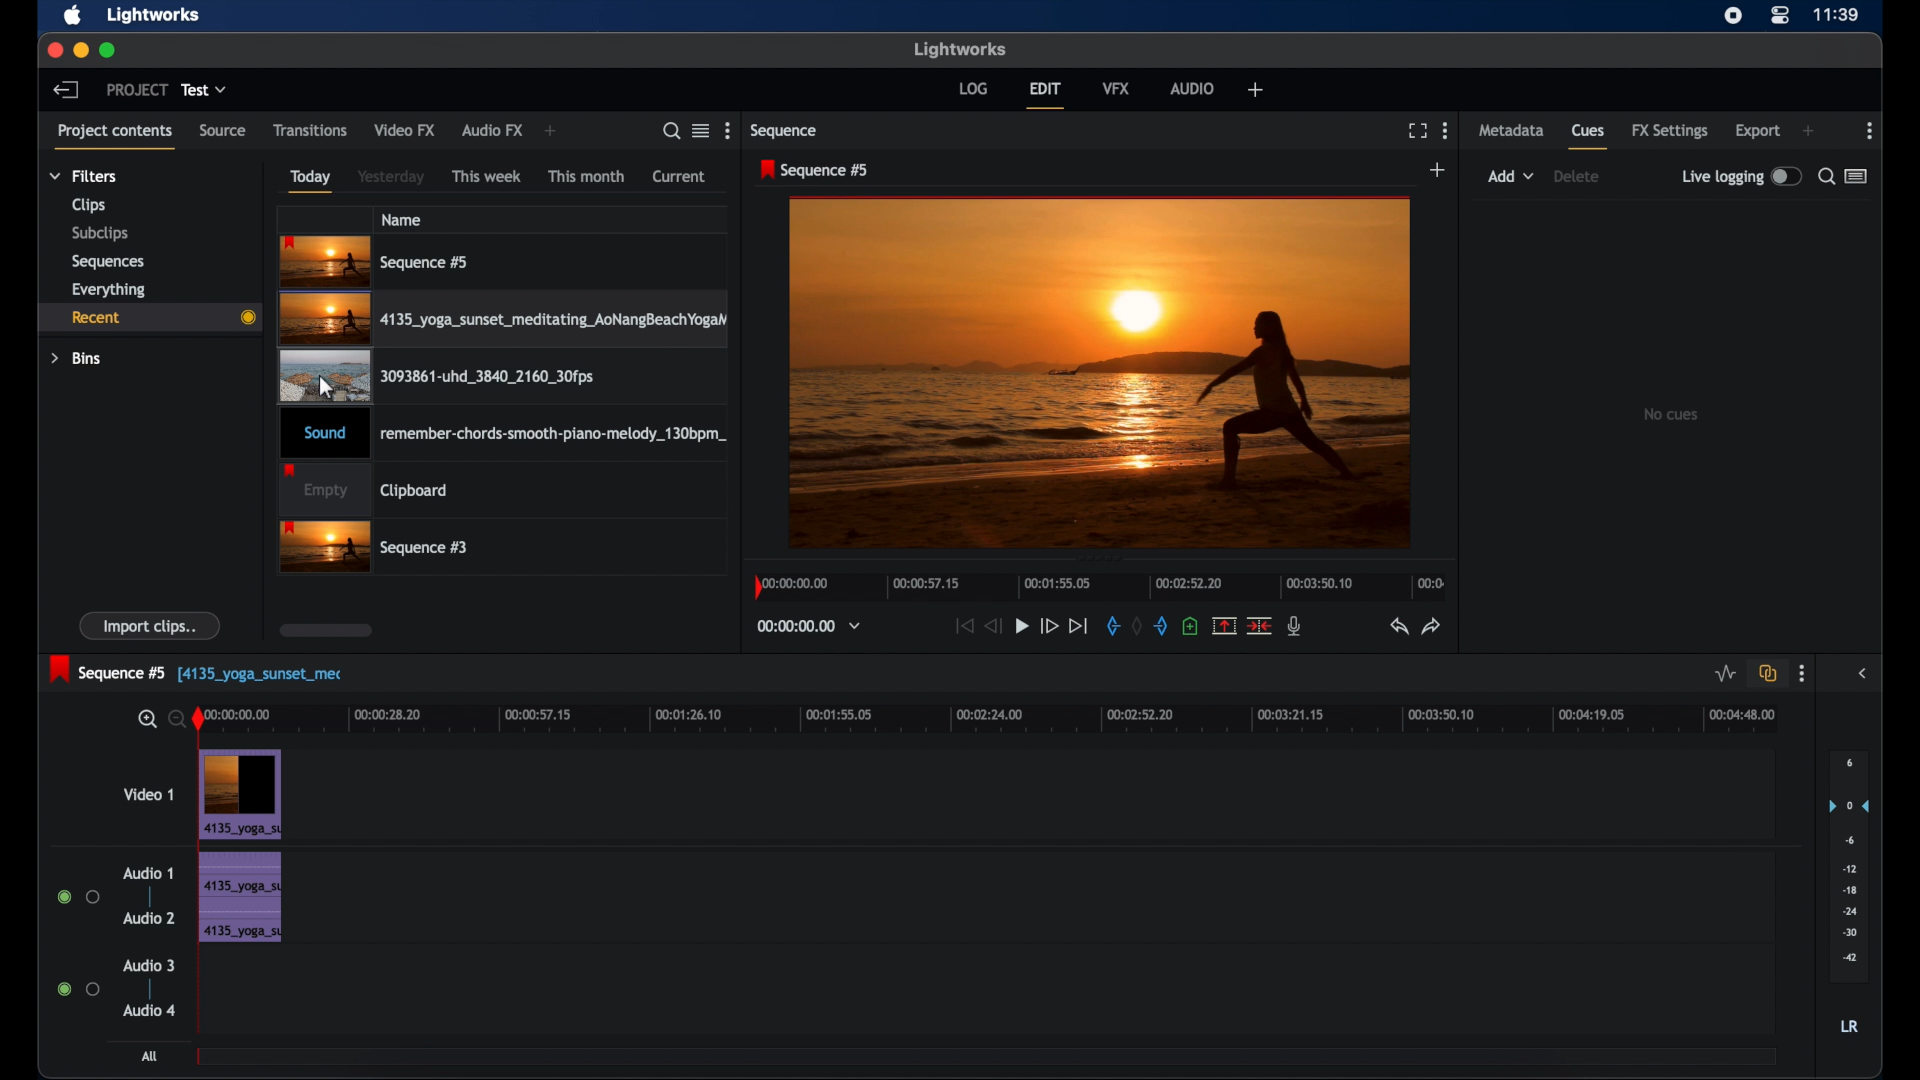 The width and height of the screenshot is (1920, 1080). I want to click on cut, so click(1259, 625).